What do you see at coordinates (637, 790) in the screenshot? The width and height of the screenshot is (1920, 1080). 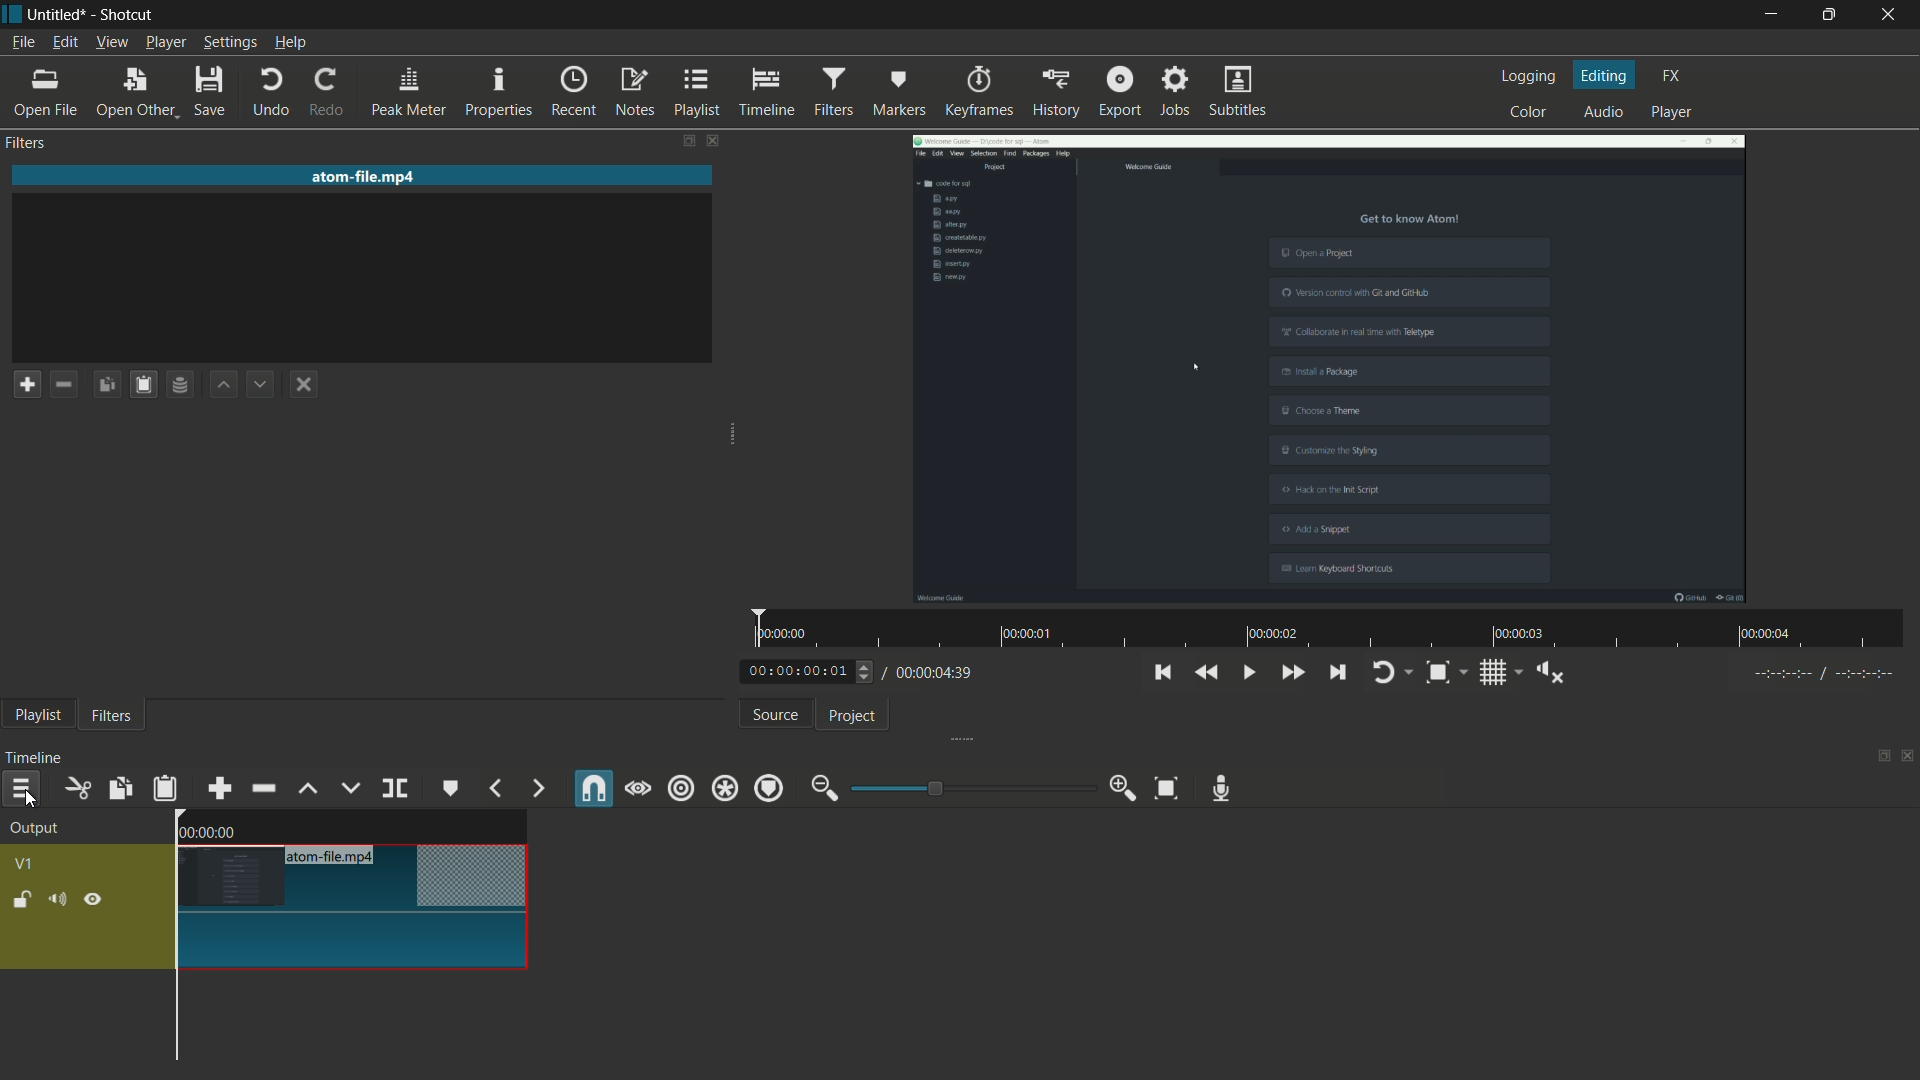 I see `scrub while dragging` at bounding box center [637, 790].